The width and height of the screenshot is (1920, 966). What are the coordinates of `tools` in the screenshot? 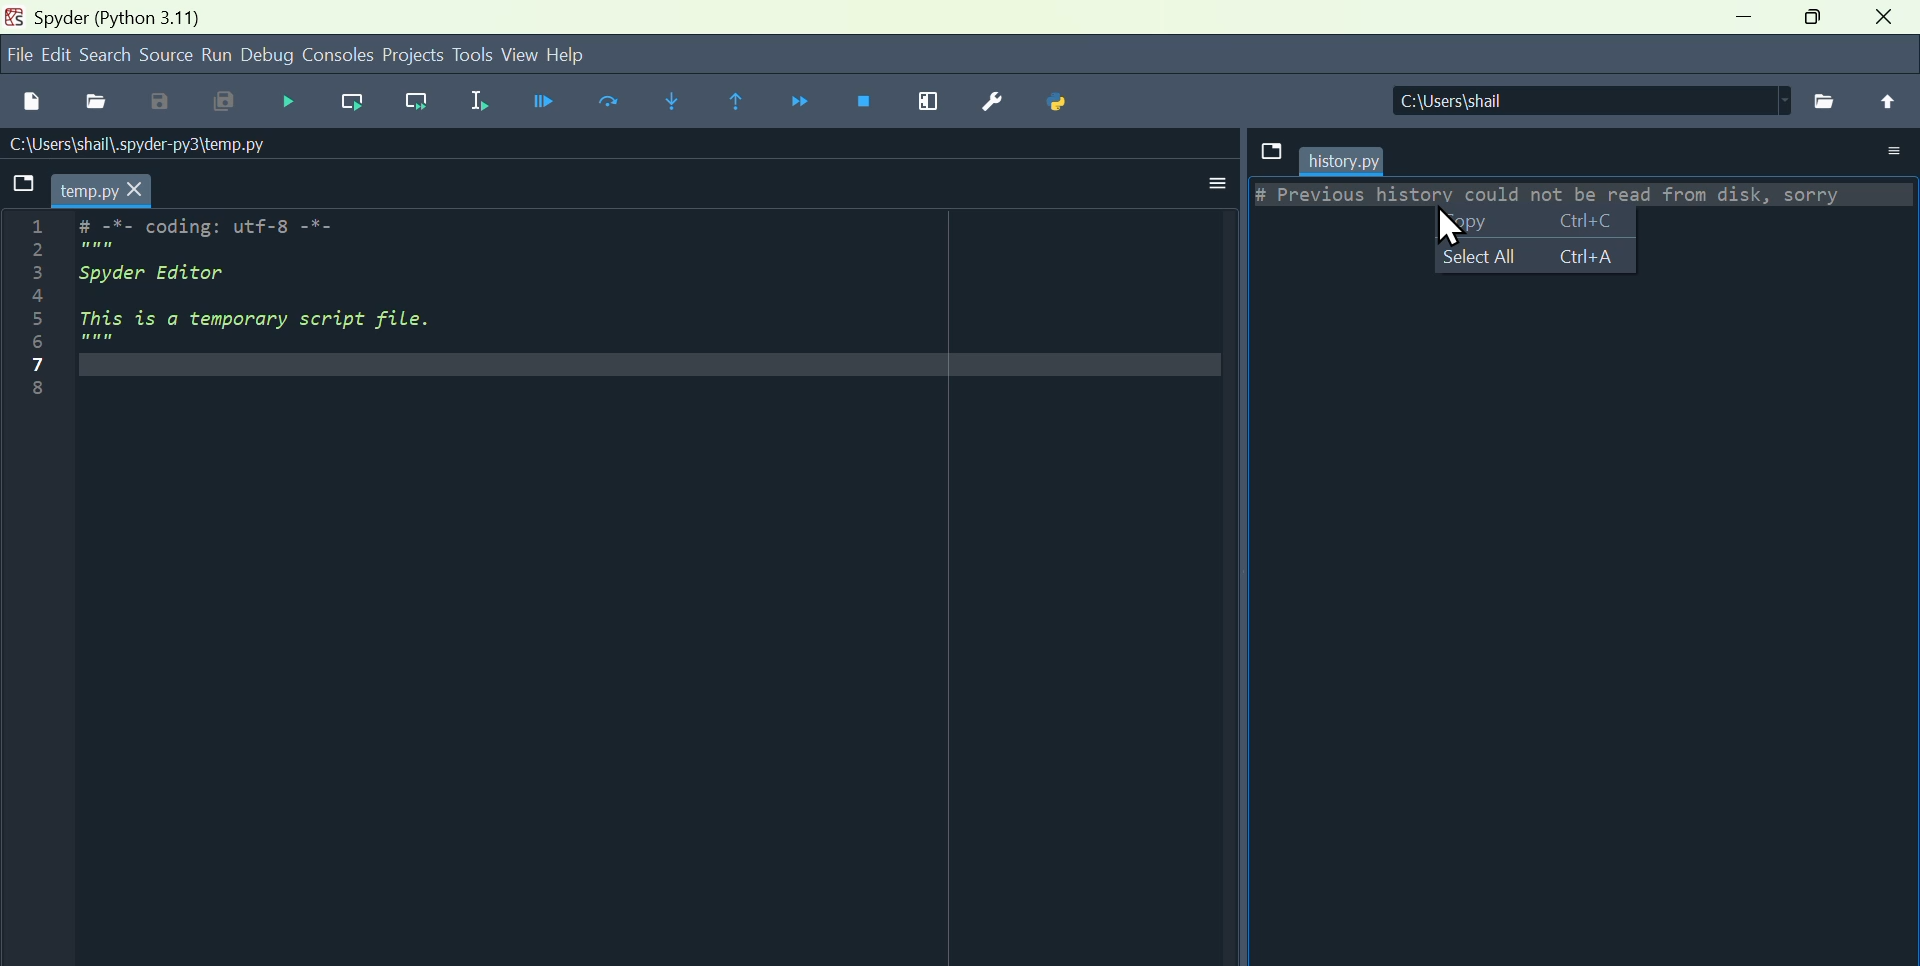 It's located at (474, 55).